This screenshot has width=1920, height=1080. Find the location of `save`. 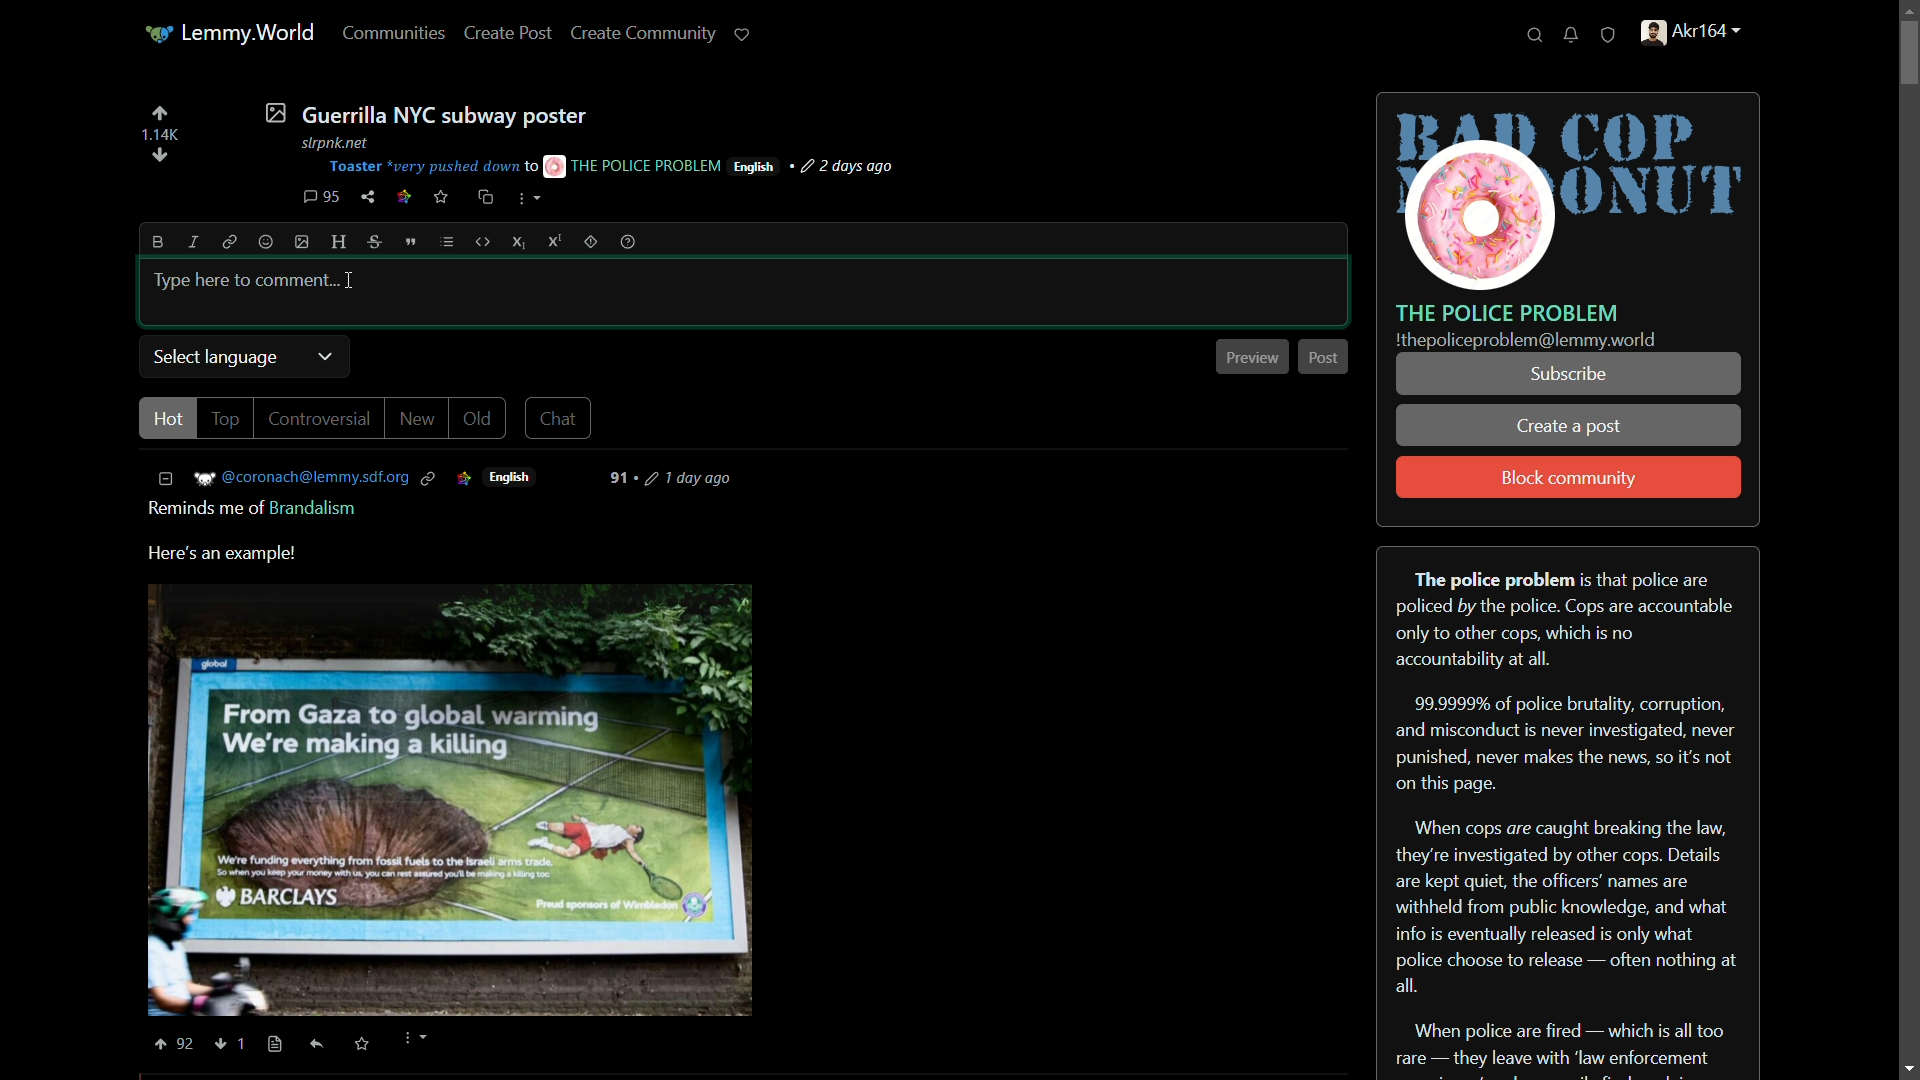

save is located at coordinates (442, 197).